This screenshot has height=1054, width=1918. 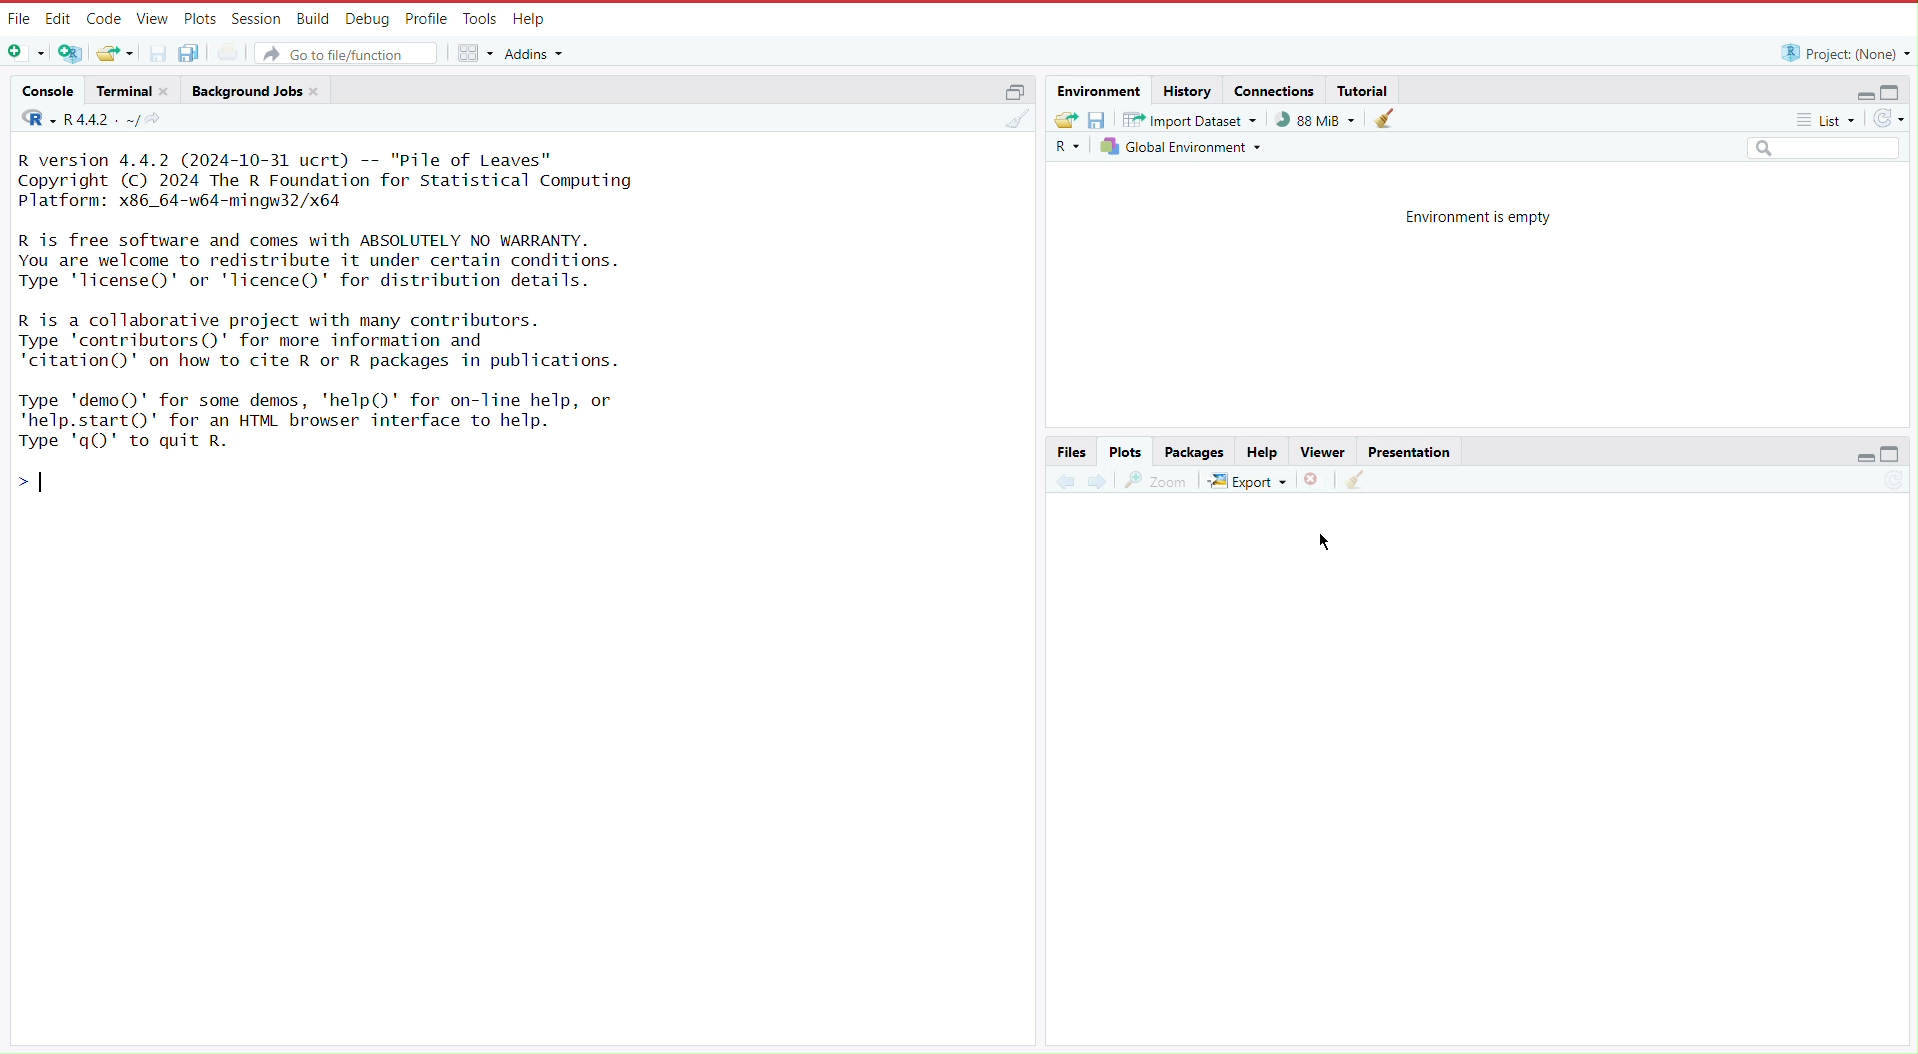 I want to click on Files, so click(x=1073, y=451).